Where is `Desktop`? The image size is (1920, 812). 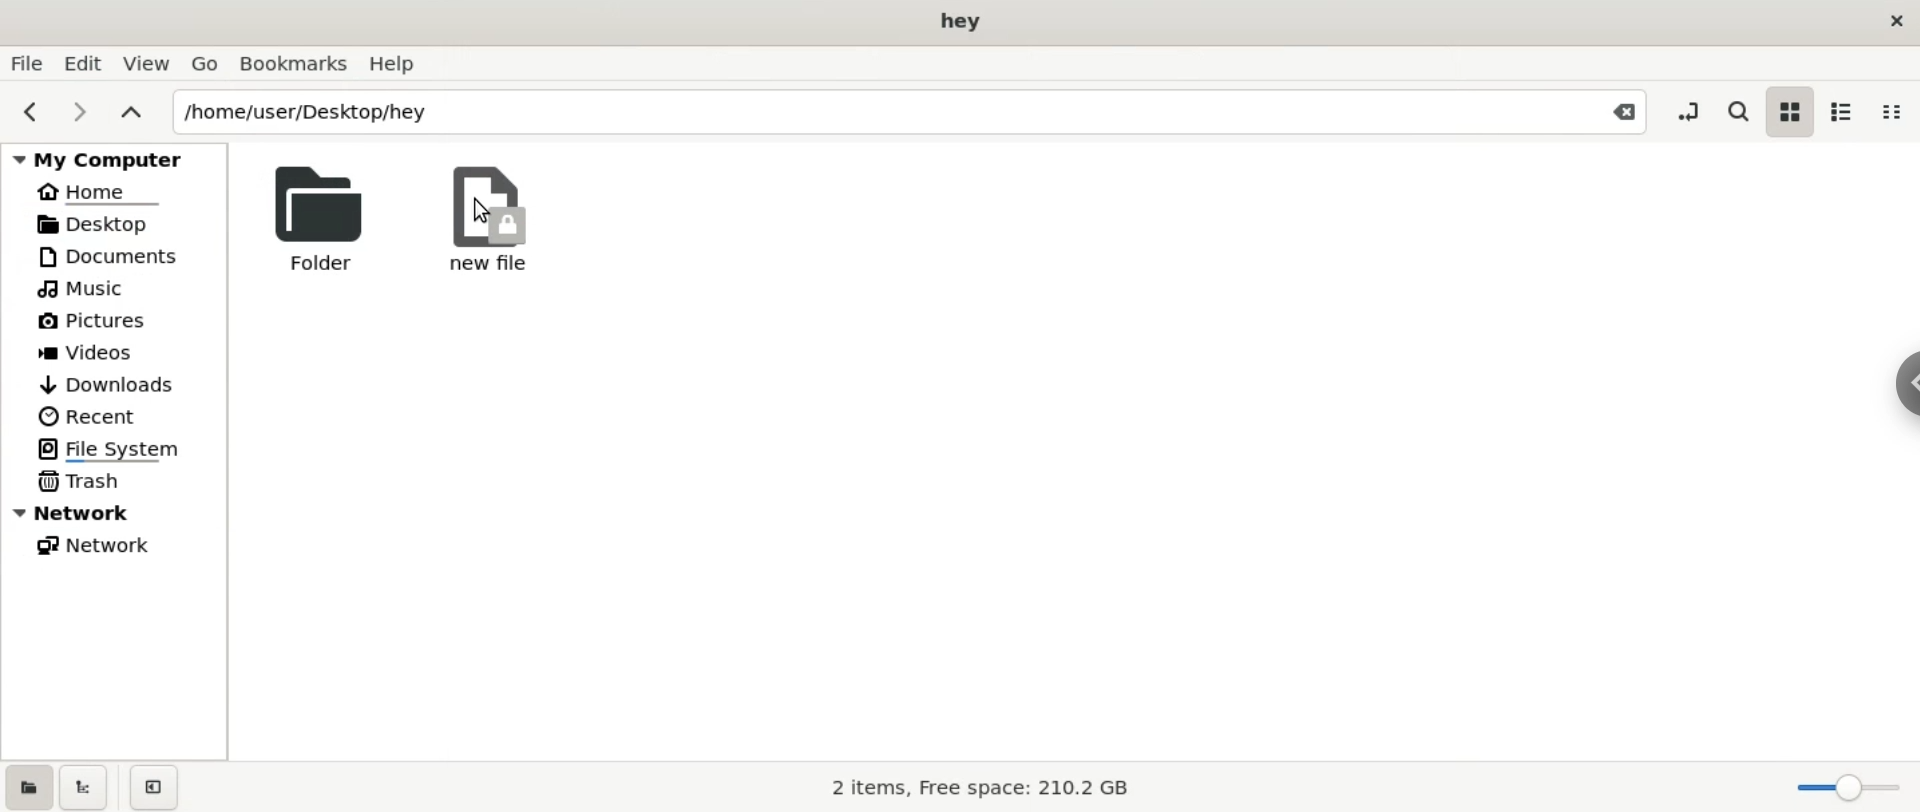
Desktop is located at coordinates (106, 223).